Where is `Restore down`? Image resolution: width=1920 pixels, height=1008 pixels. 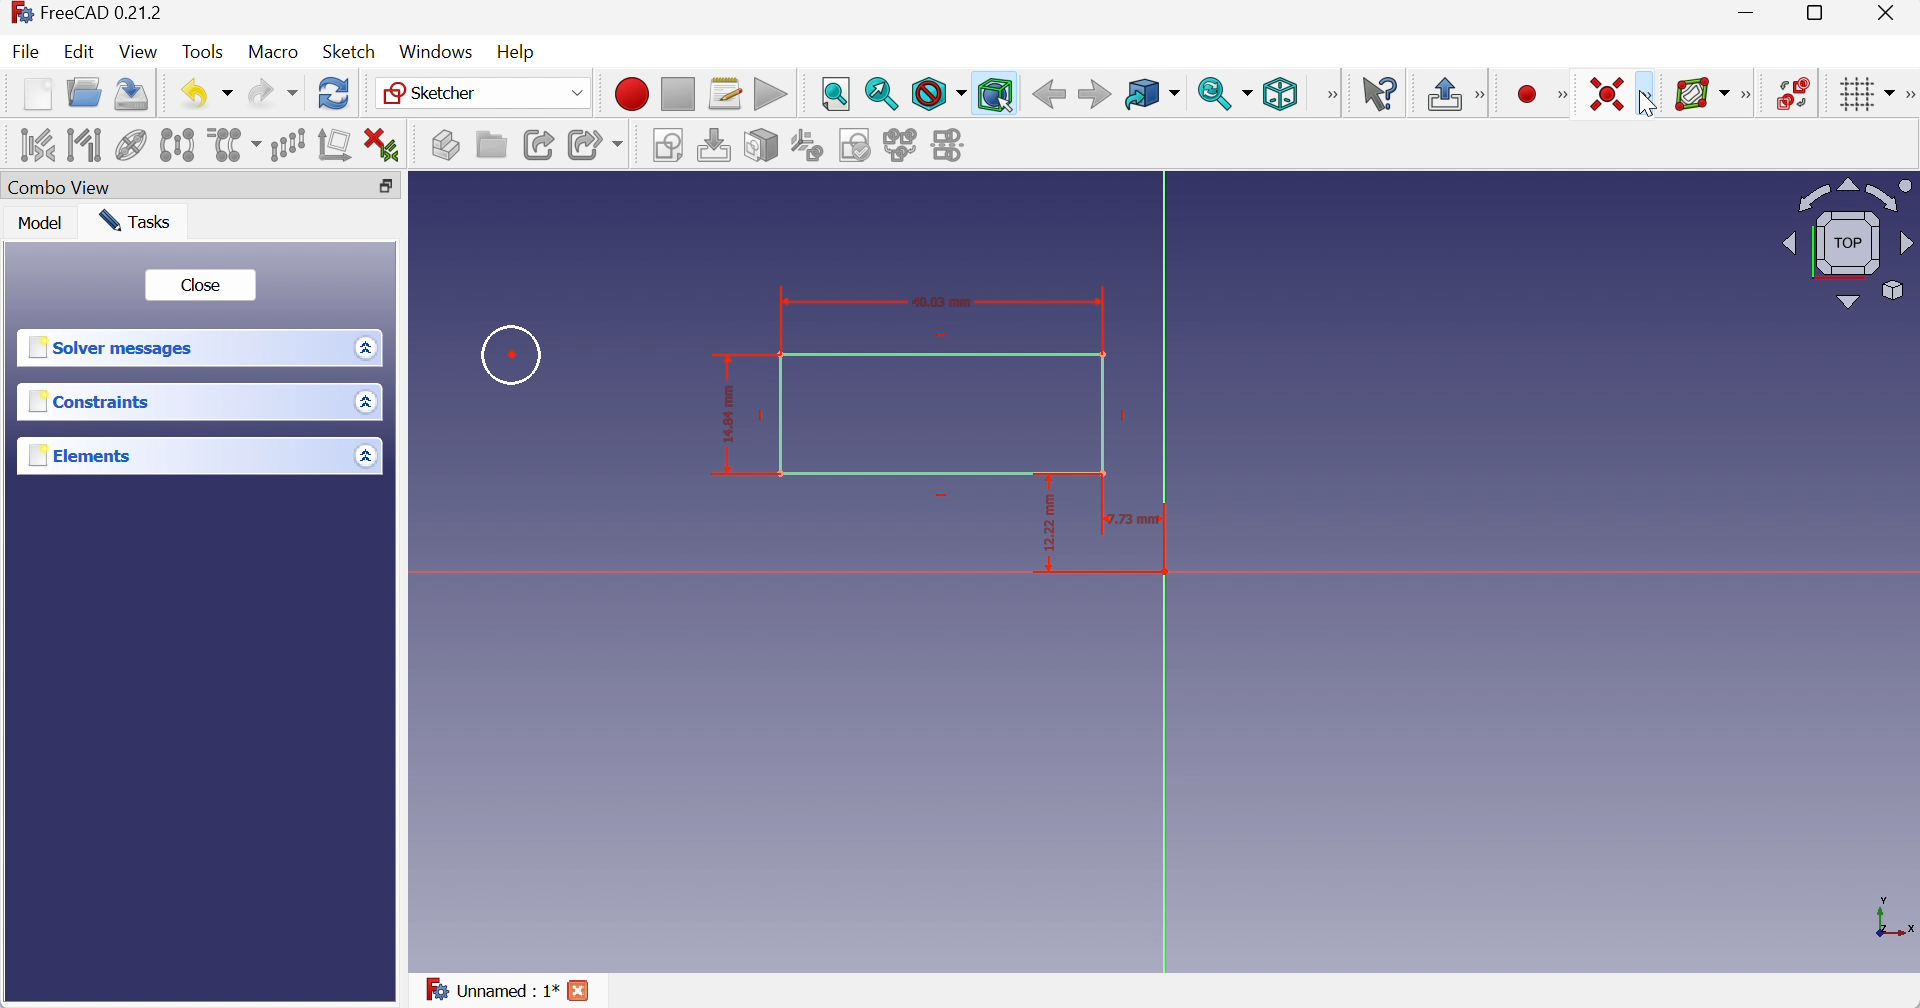
Restore down is located at coordinates (387, 188).